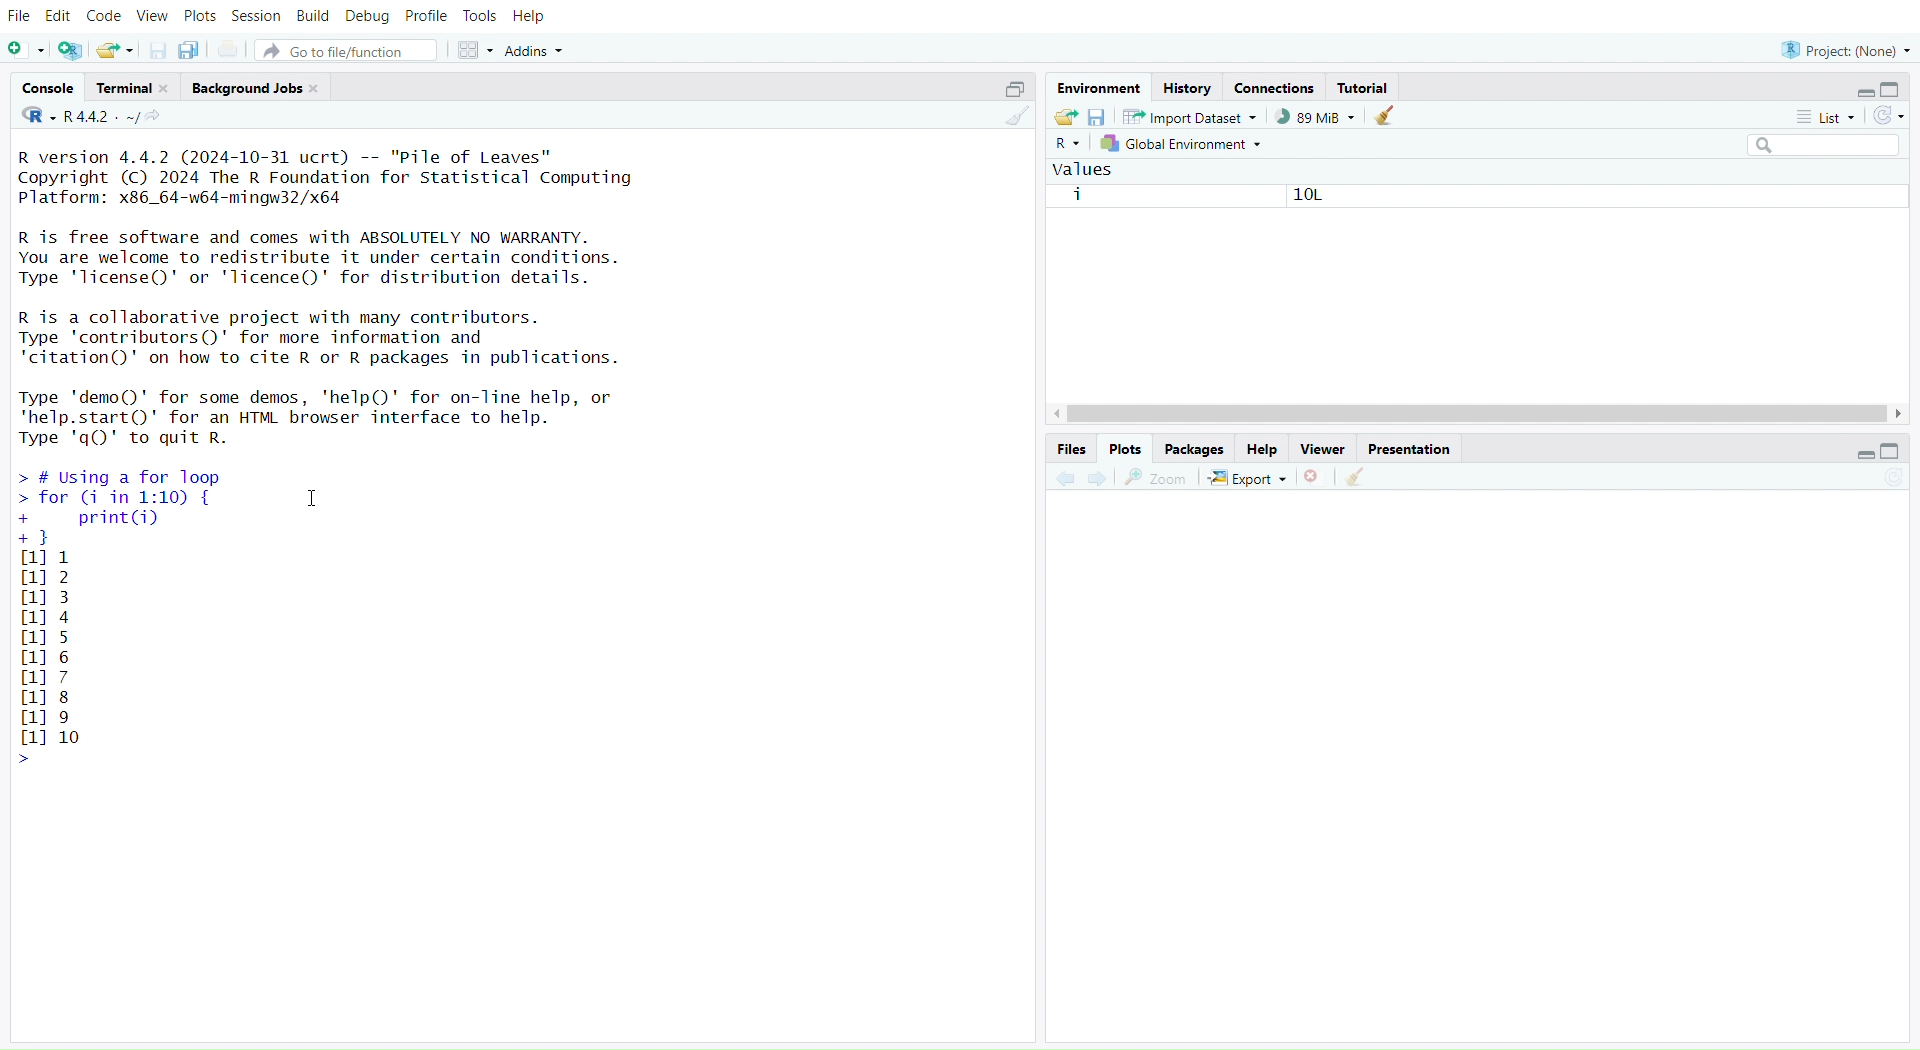 The height and width of the screenshot is (1050, 1920). I want to click on list, so click(1816, 117).